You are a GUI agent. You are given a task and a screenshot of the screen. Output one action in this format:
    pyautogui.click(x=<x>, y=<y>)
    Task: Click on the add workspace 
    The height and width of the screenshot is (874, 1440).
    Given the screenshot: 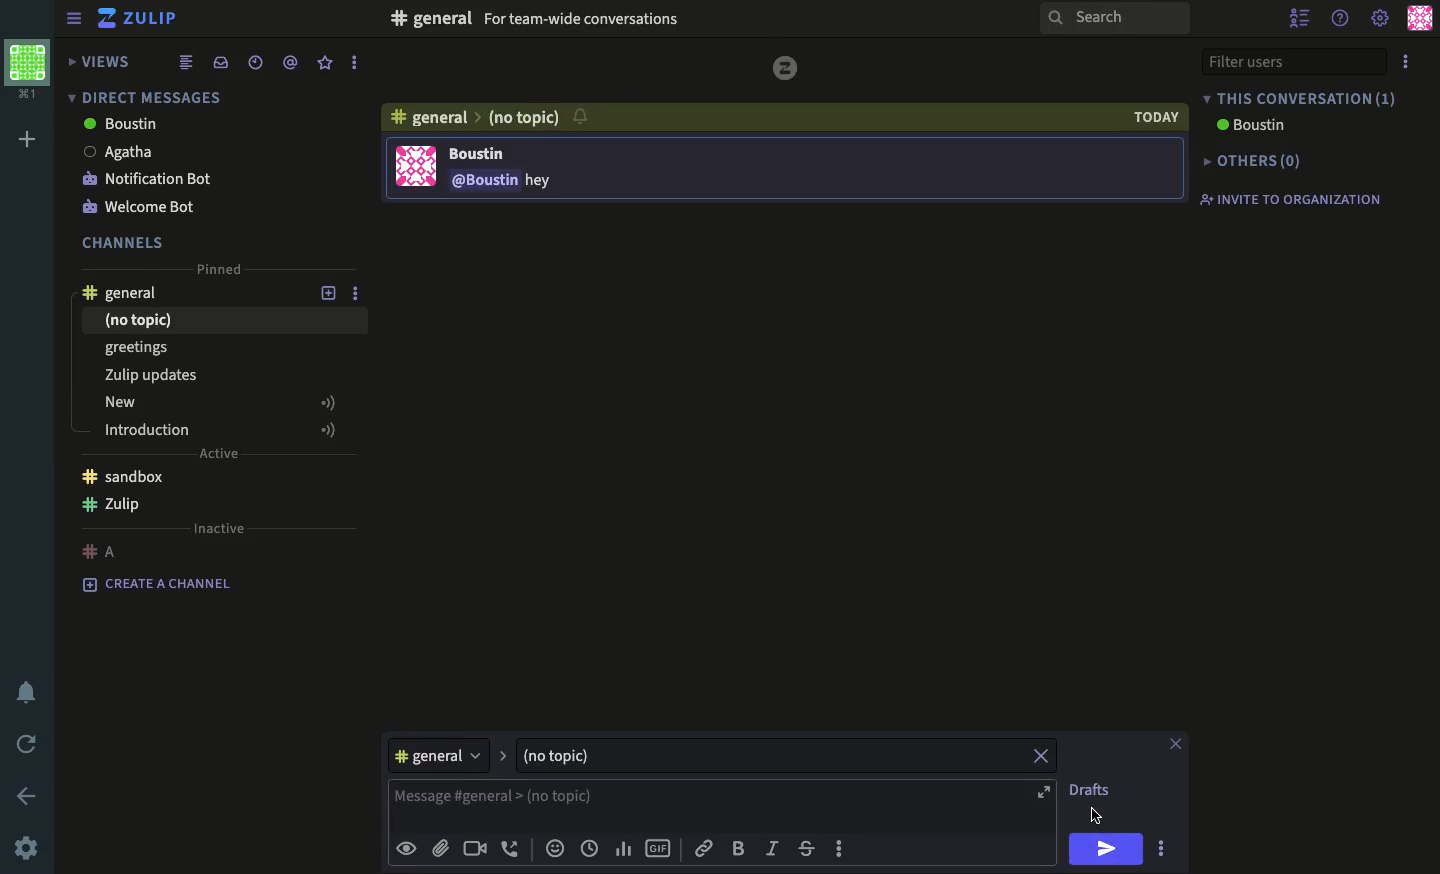 What is the action you would take?
    pyautogui.click(x=33, y=139)
    